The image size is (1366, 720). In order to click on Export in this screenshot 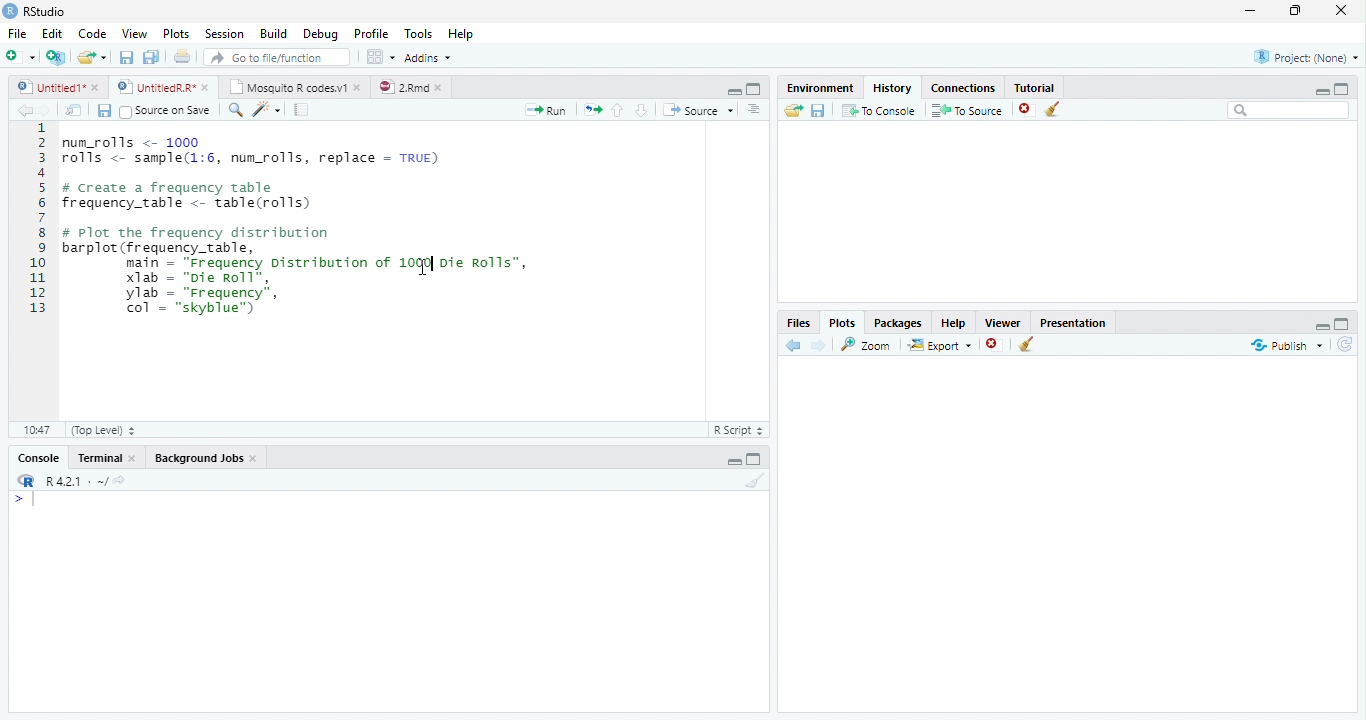, I will do `click(939, 346)`.